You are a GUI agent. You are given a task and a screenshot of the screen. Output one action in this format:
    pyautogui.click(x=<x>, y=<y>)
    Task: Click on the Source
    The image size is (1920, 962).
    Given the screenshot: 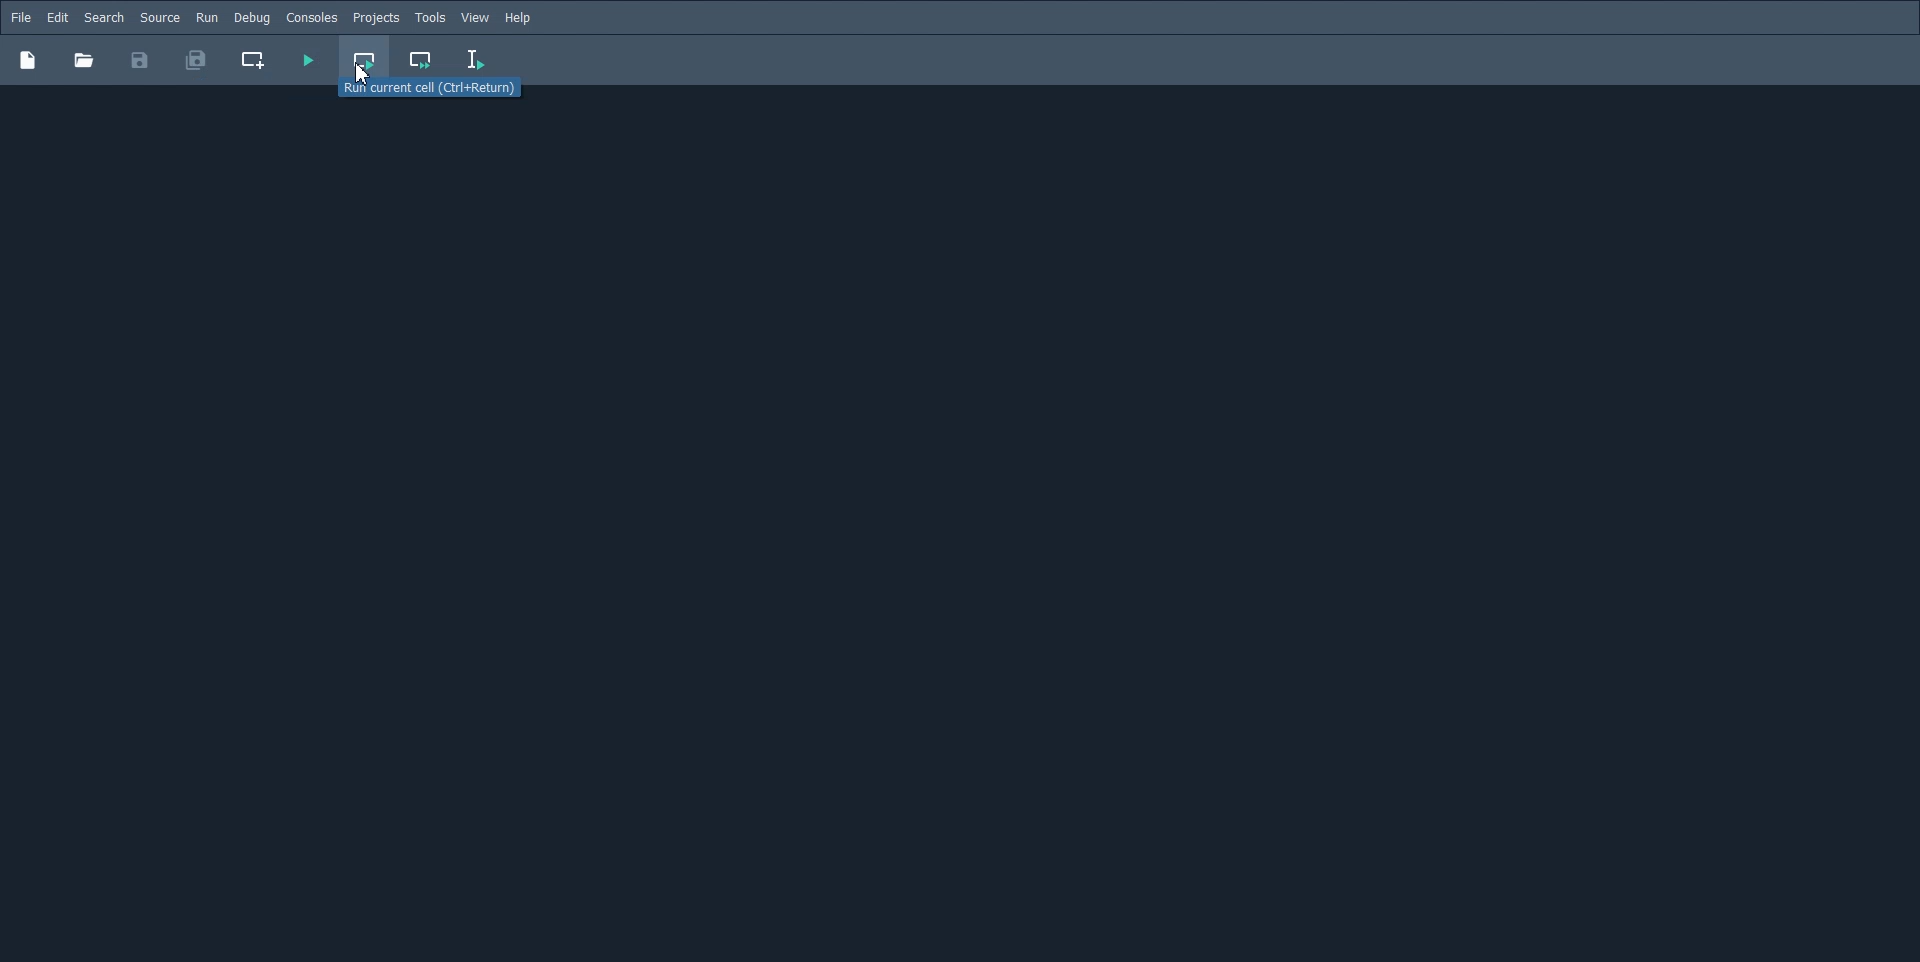 What is the action you would take?
    pyautogui.click(x=160, y=17)
    